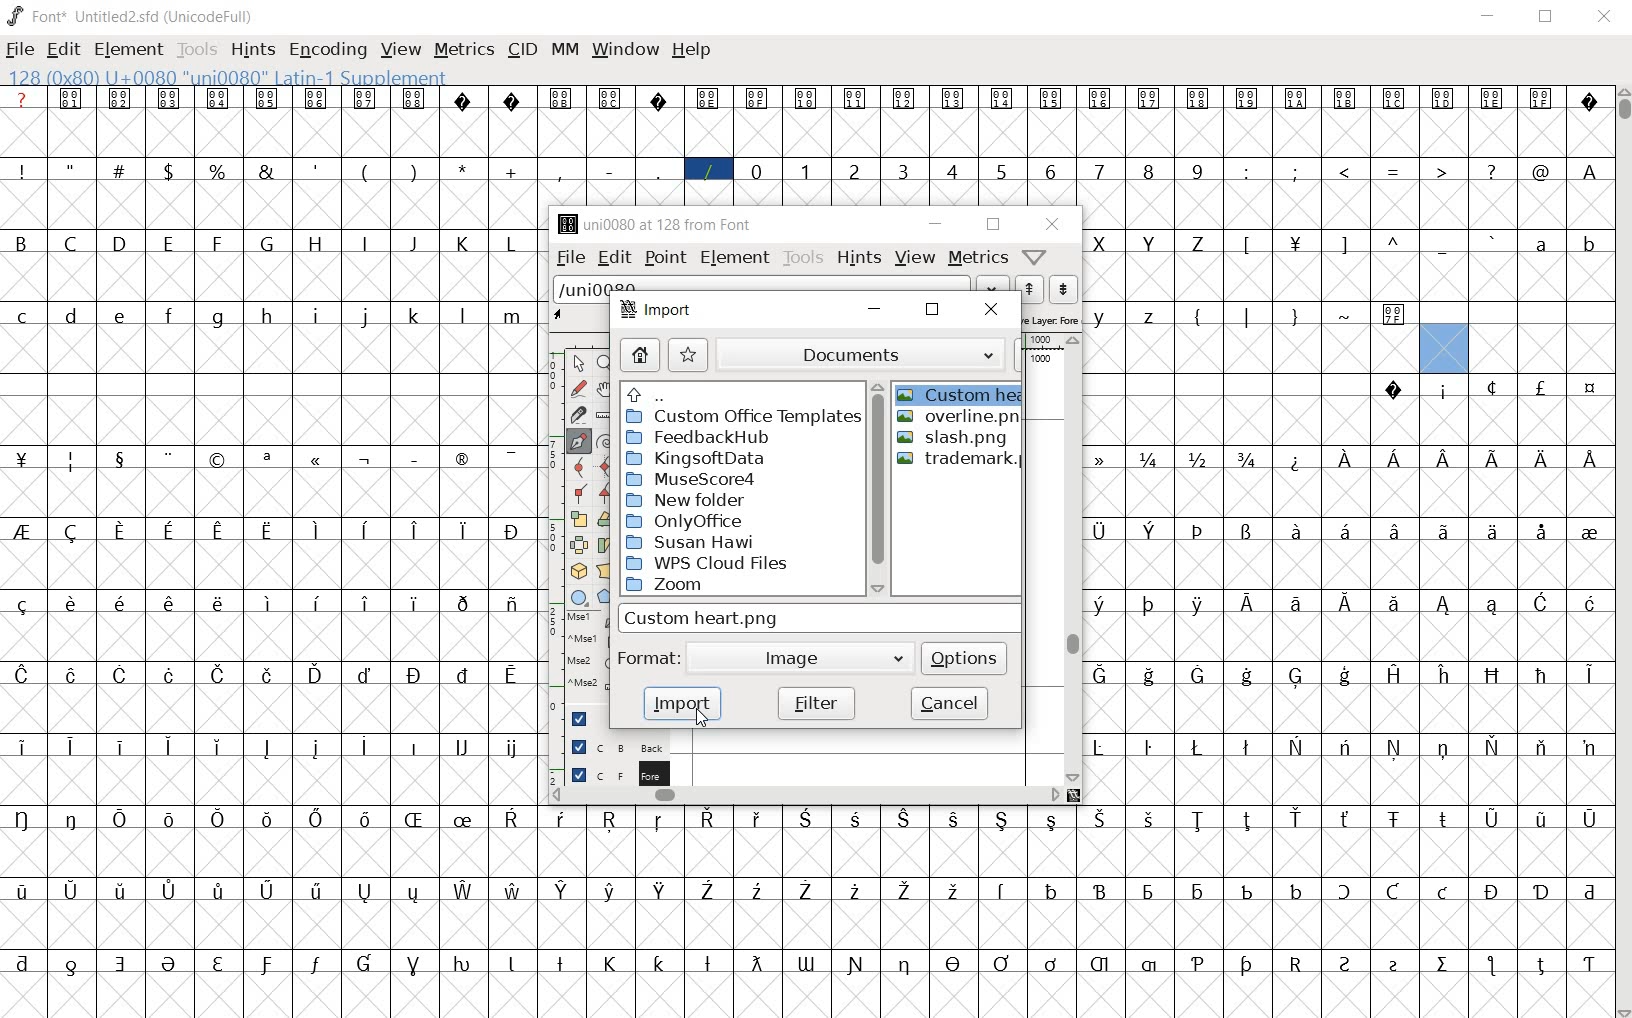 Image resolution: width=1632 pixels, height=1018 pixels. Describe the element at coordinates (1199, 893) in the screenshot. I see `glyph` at that location.